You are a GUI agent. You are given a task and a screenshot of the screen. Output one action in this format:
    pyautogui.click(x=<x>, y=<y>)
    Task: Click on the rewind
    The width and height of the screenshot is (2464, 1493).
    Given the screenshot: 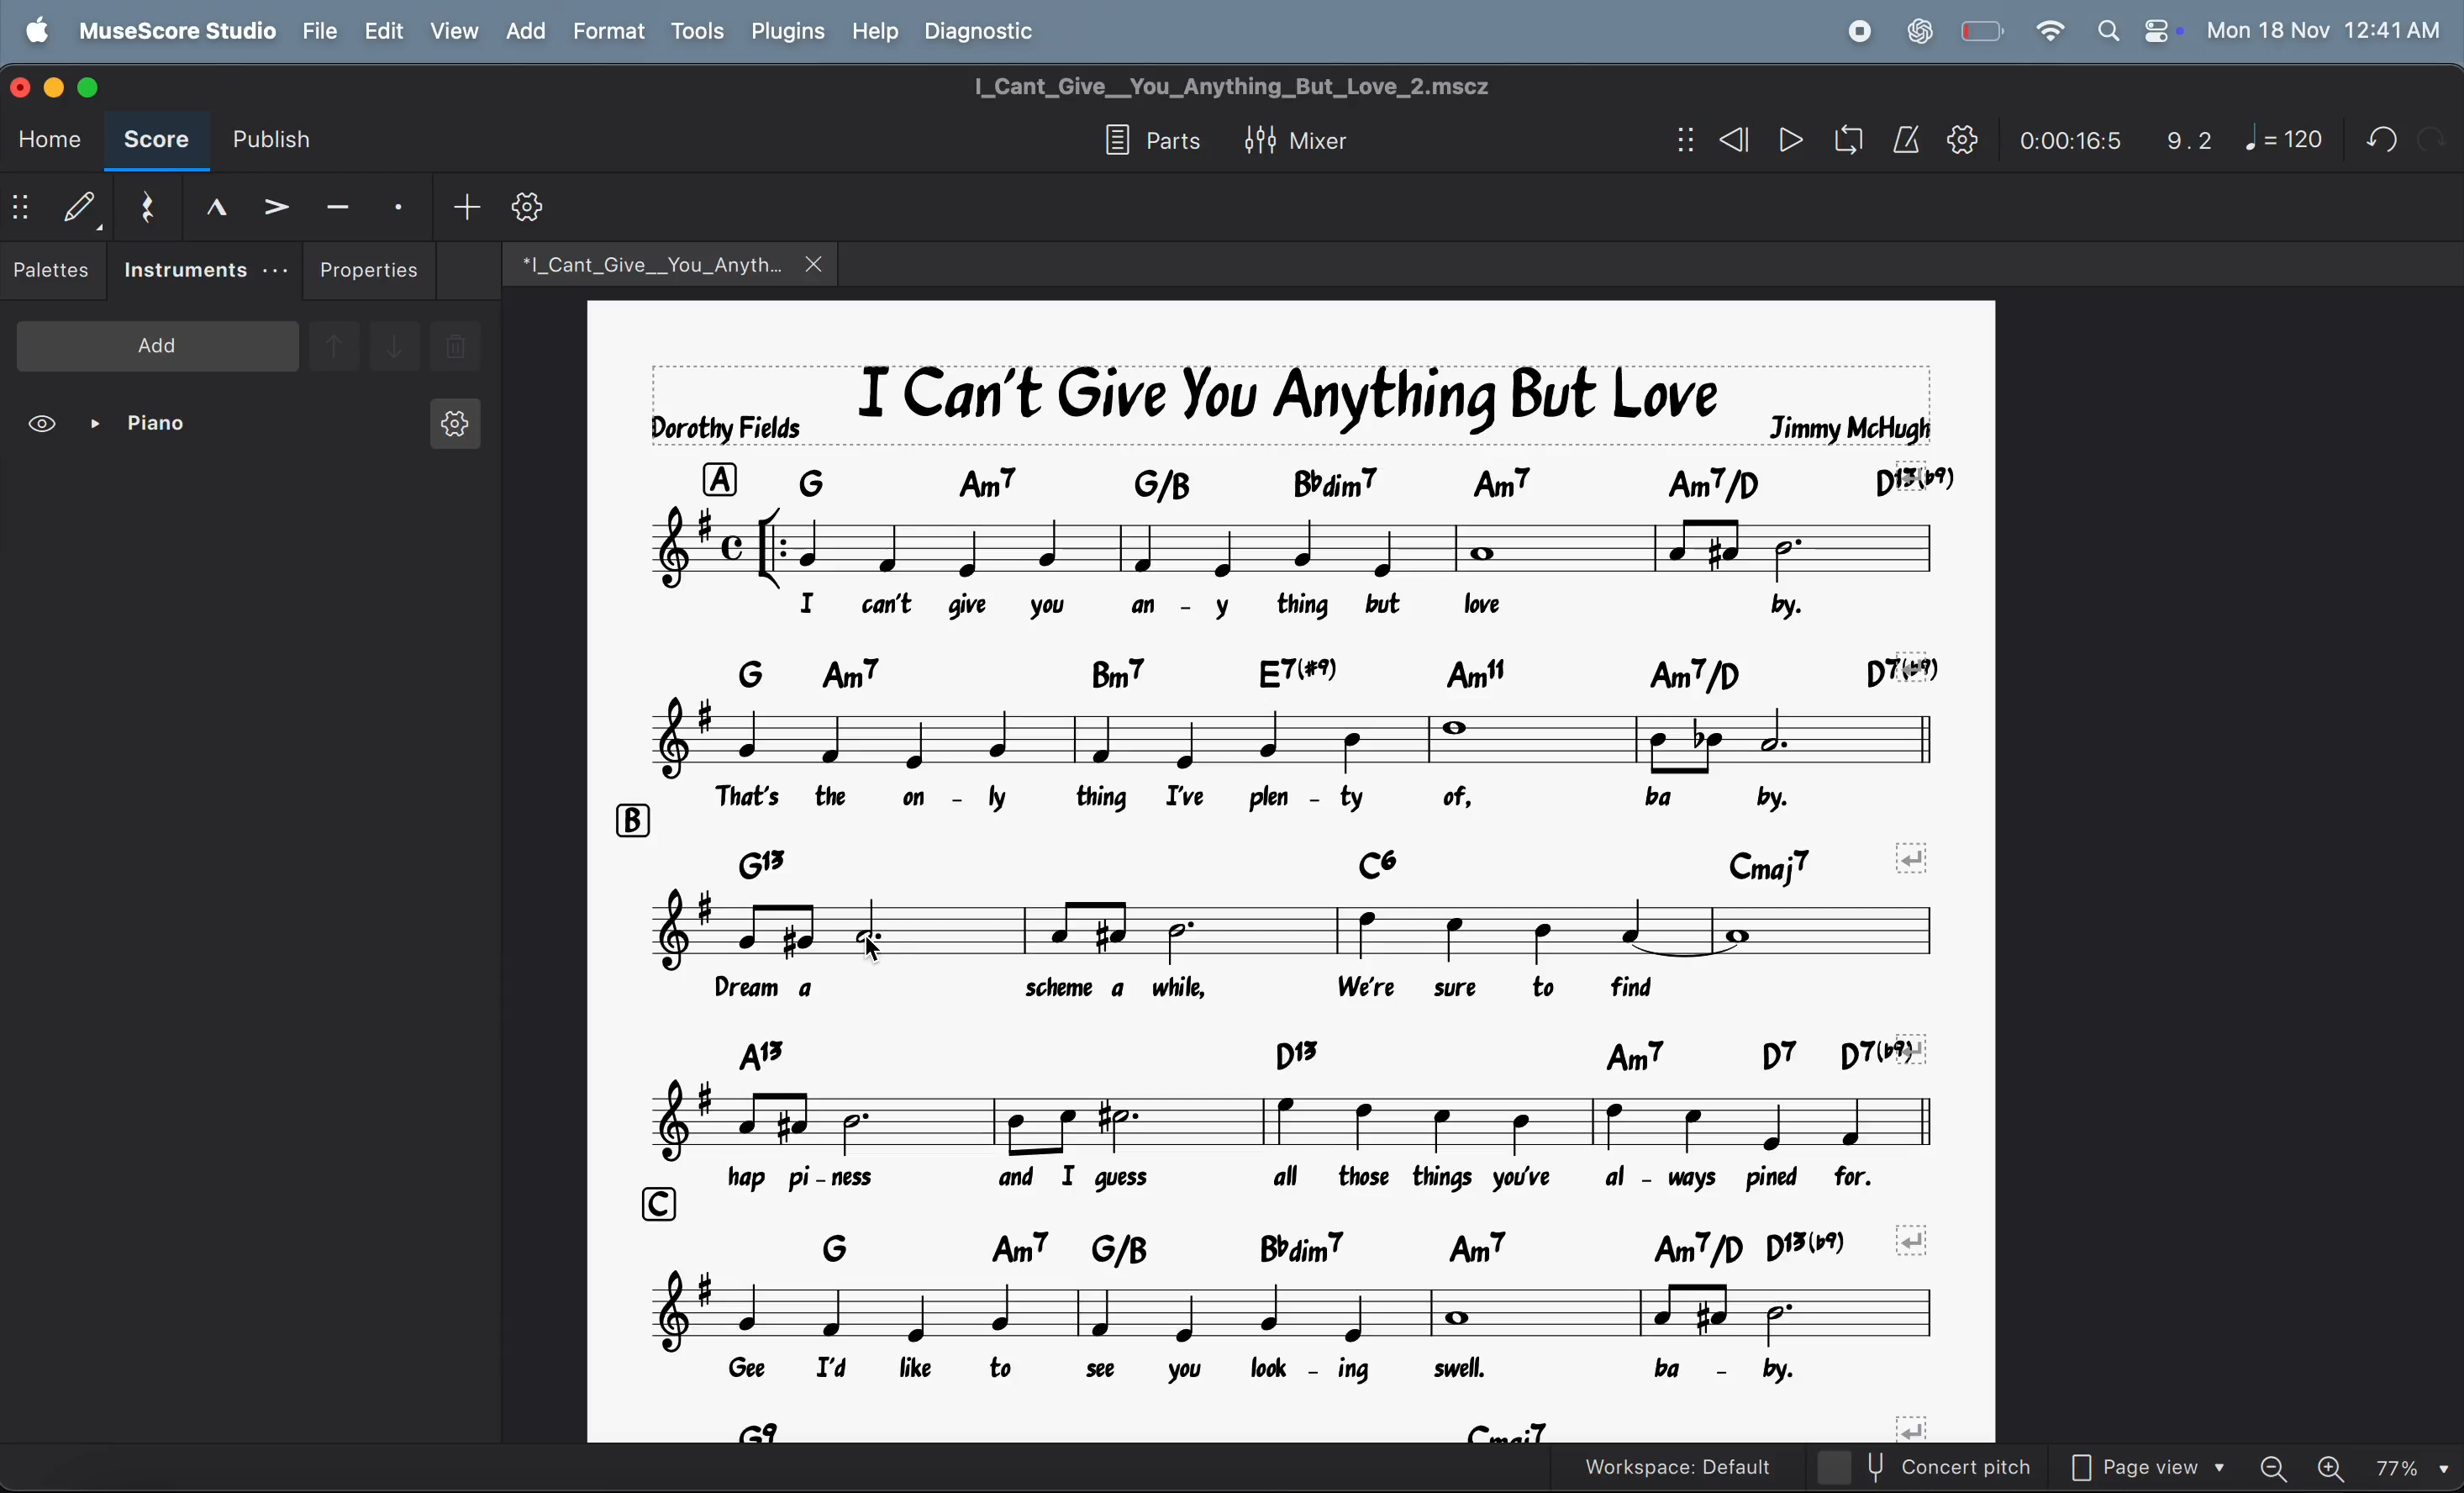 What is the action you would take?
    pyautogui.click(x=1735, y=139)
    